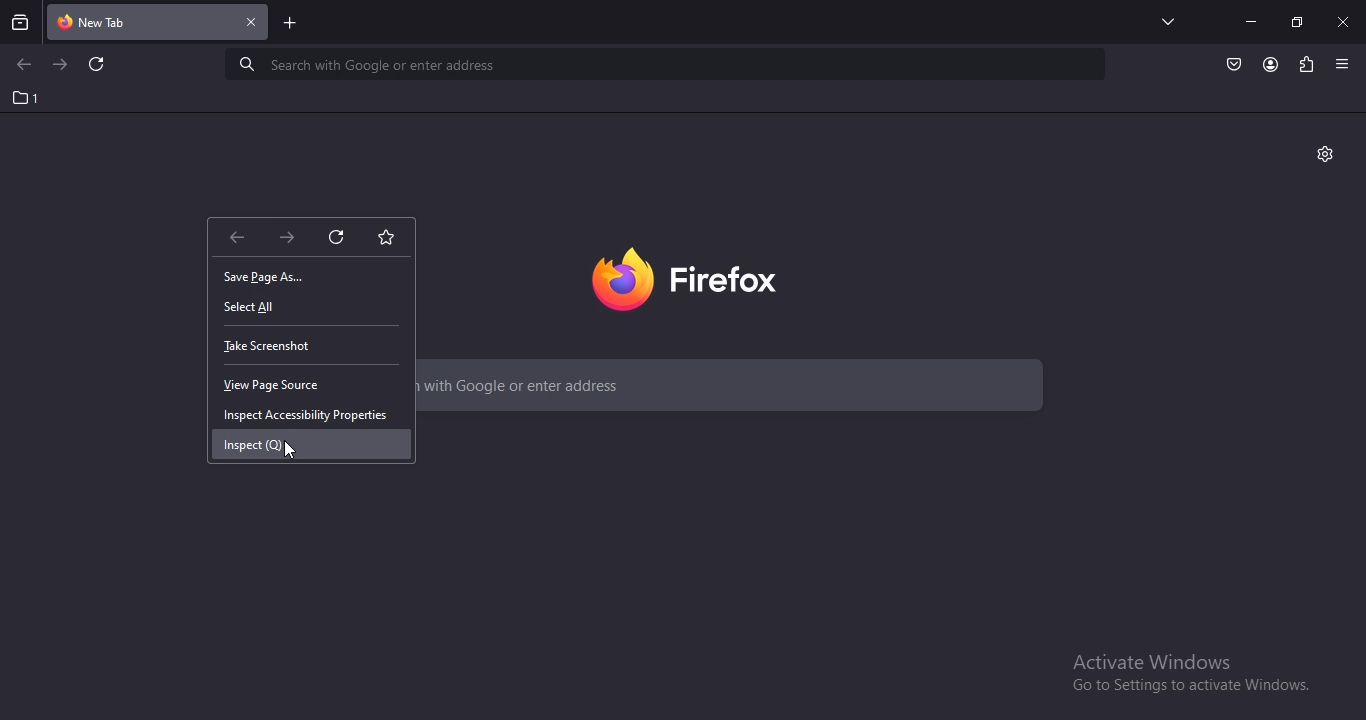  Describe the element at coordinates (159, 24) in the screenshot. I see `current tab` at that location.